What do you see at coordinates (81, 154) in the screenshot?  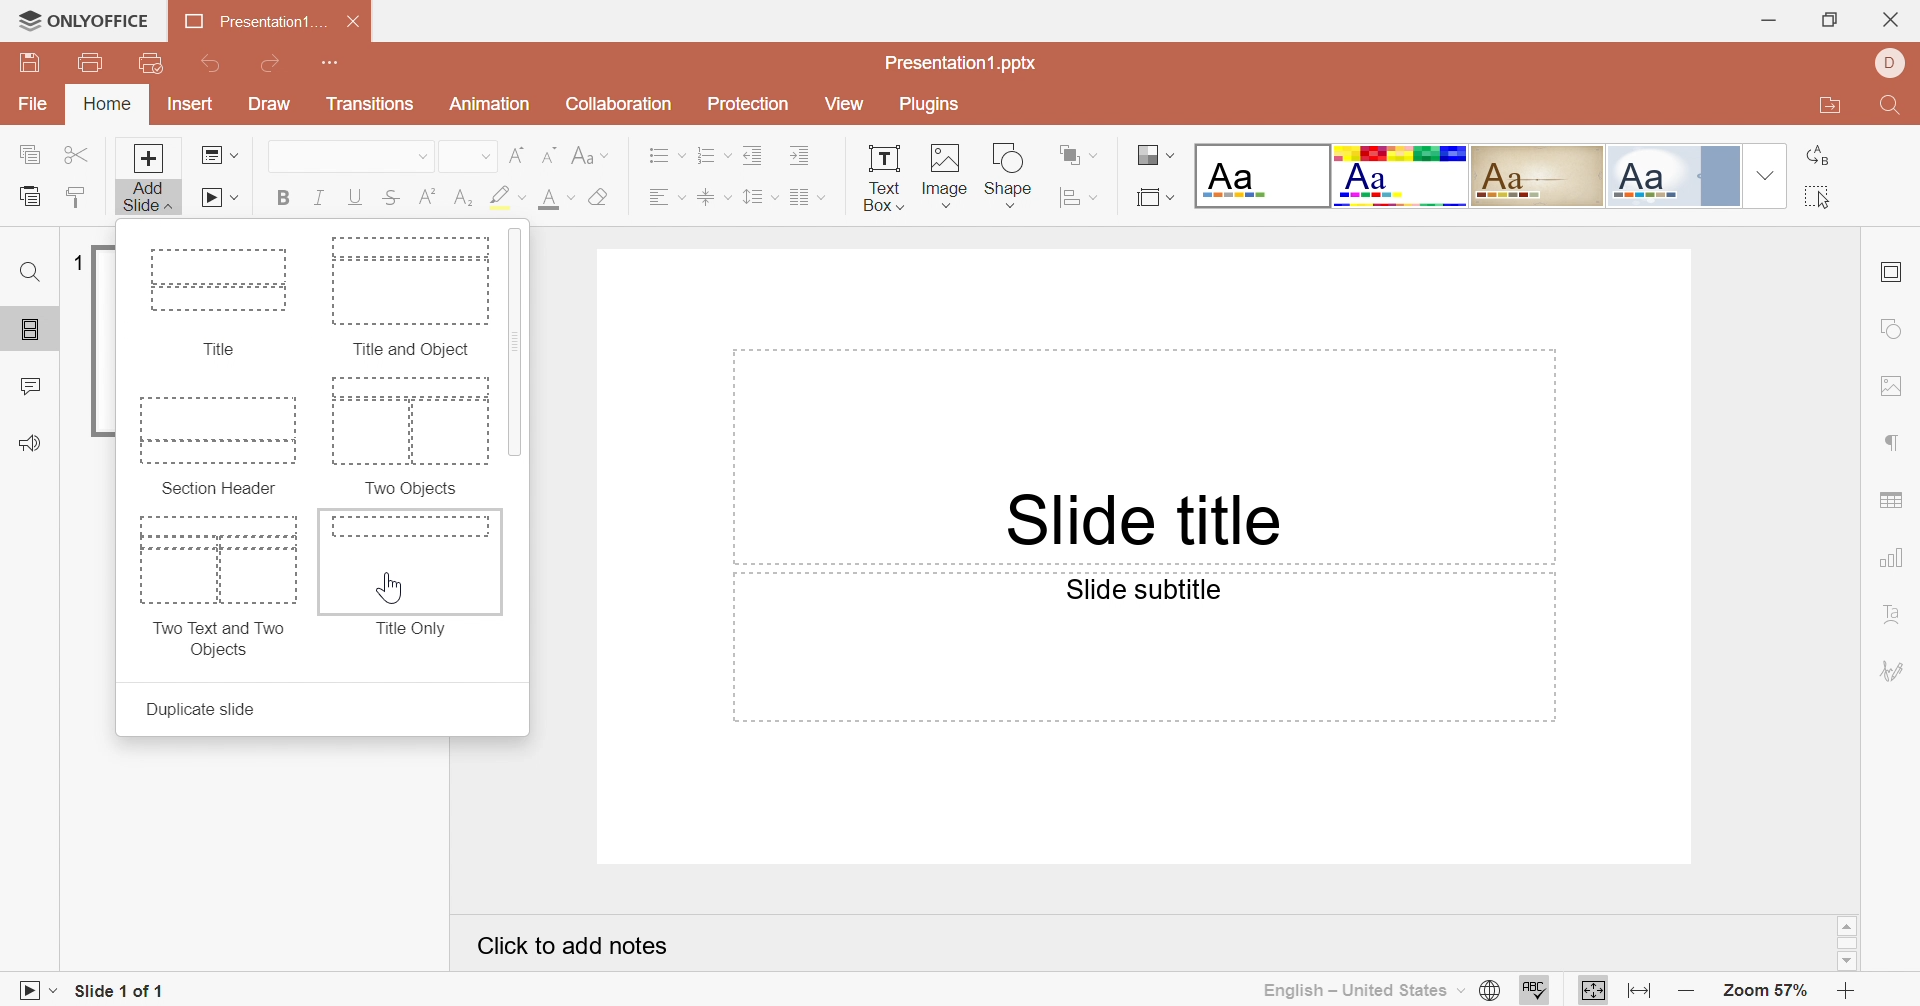 I see `Cut` at bounding box center [81, 154].